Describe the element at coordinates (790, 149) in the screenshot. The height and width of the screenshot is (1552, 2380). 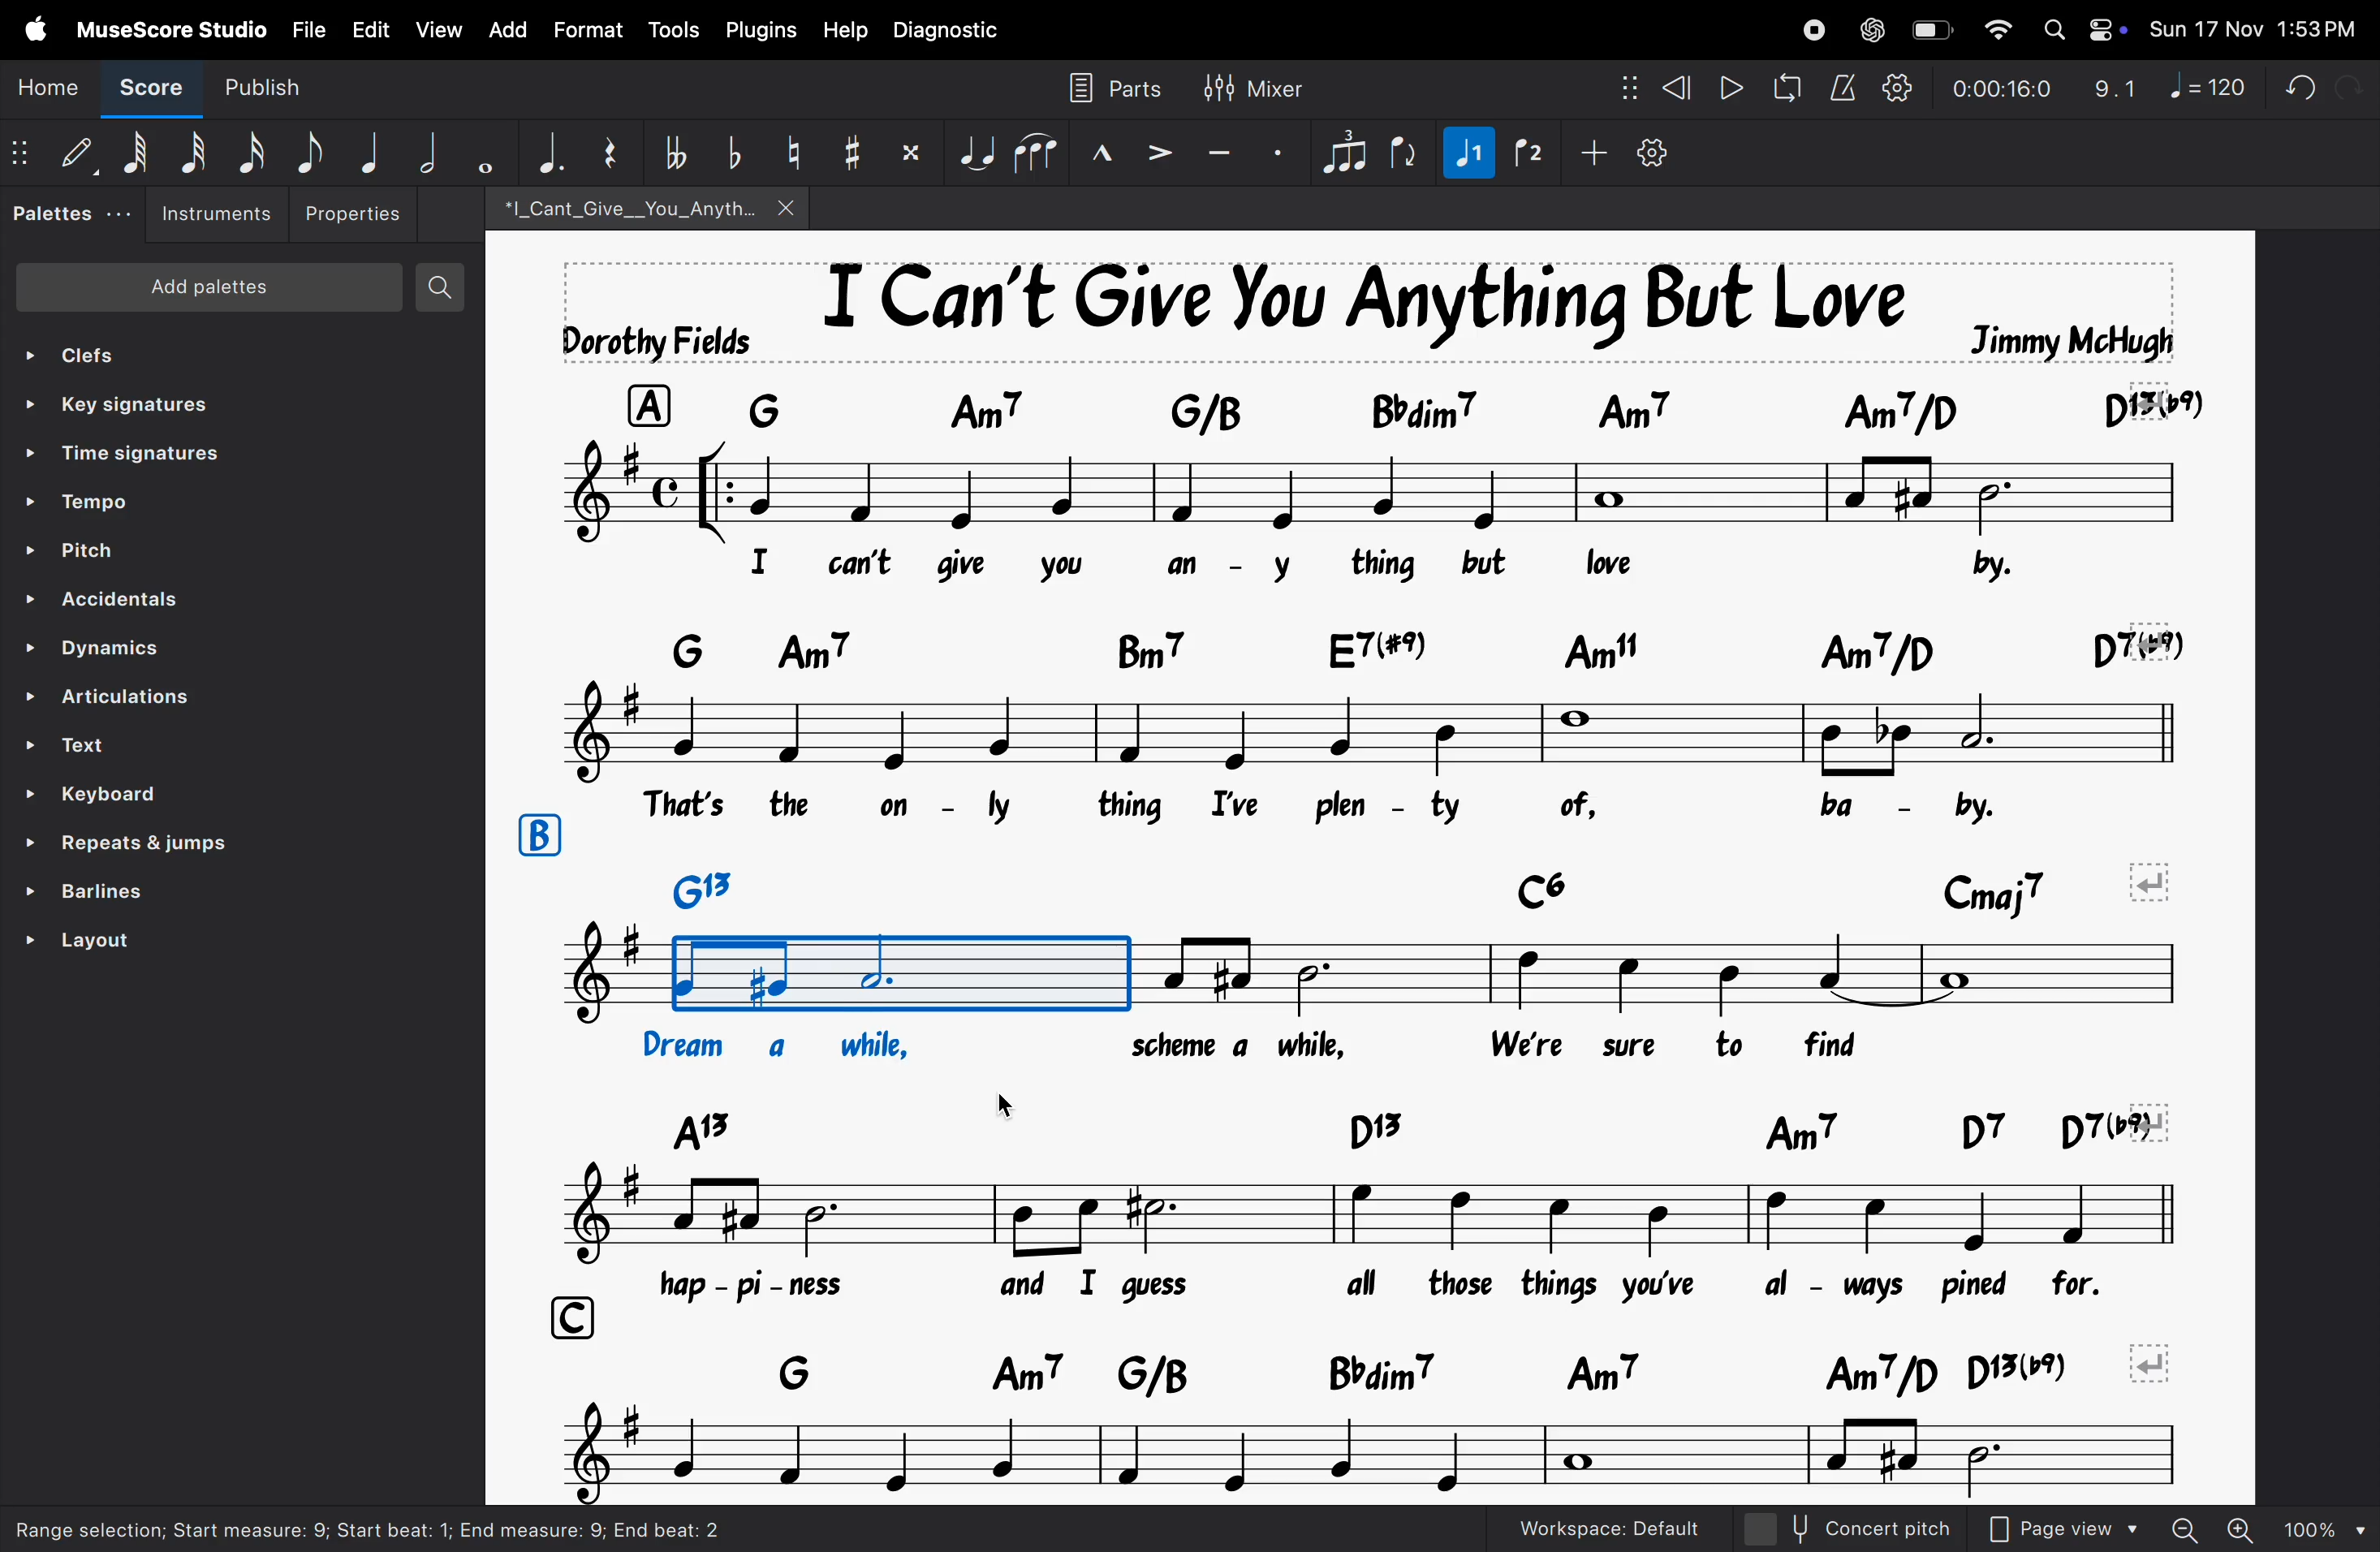
I see `toggle natural` at that location.